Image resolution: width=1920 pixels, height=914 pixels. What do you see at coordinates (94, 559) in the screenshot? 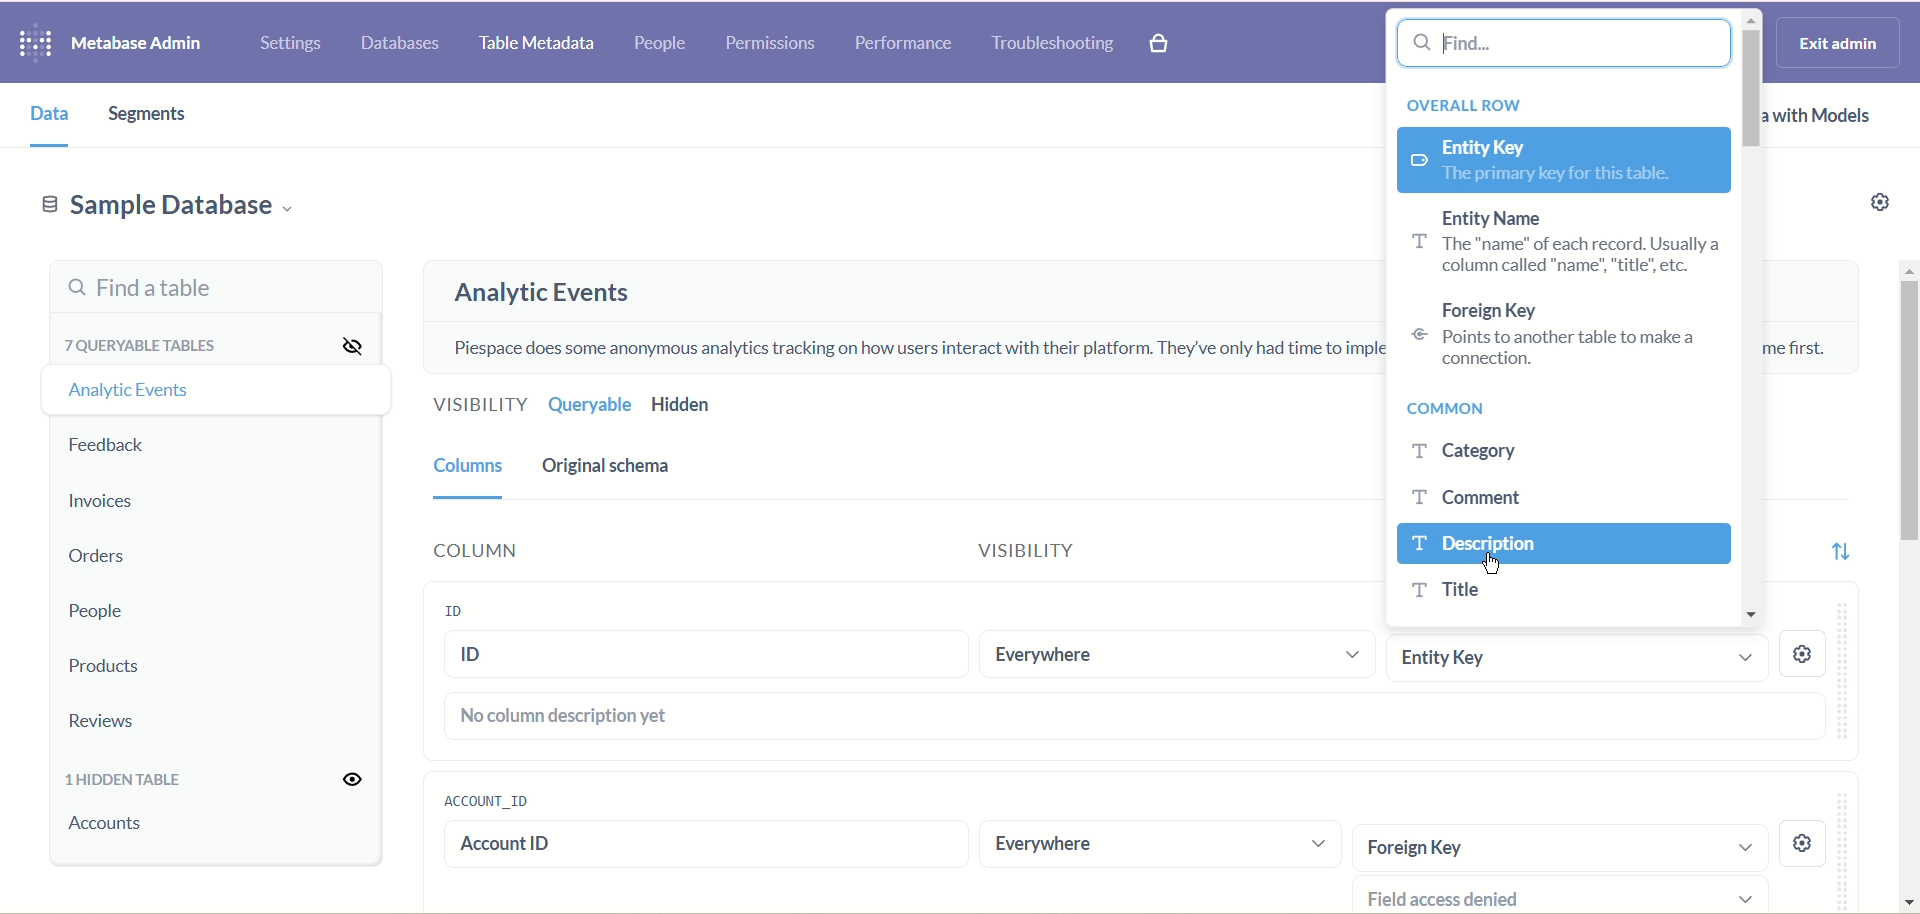
I see `orders` at bounding box center [94, 559].